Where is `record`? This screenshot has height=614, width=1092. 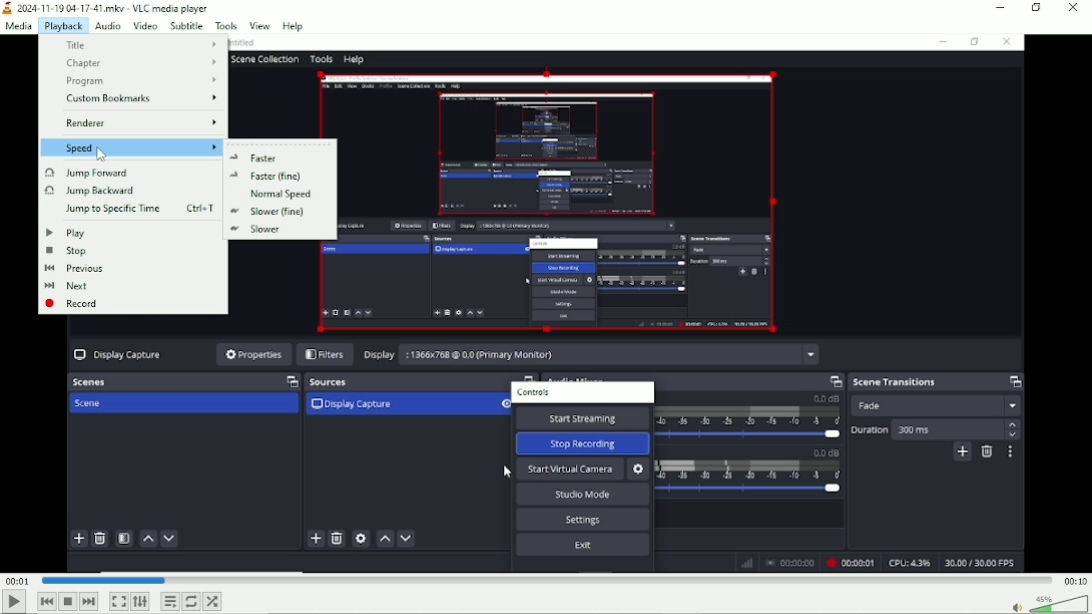 record is located at coordinates (130, 304).